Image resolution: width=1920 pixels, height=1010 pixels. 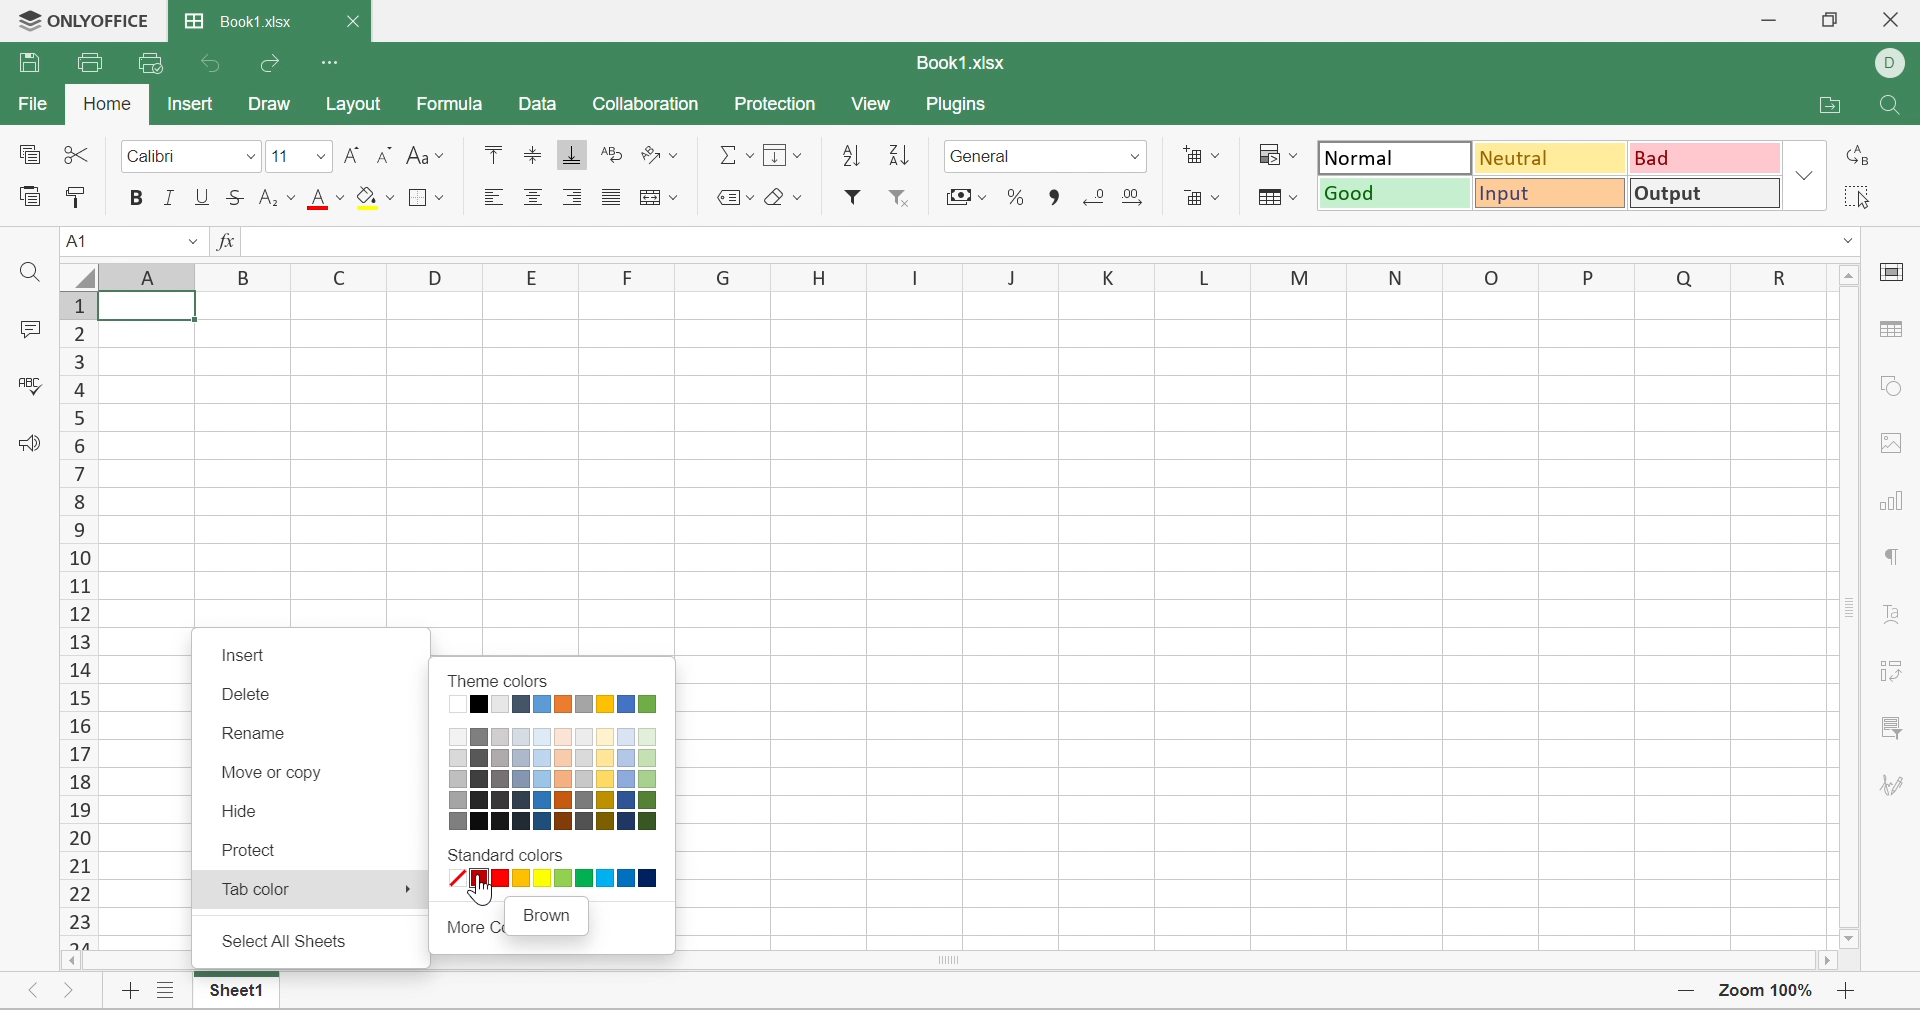 I want to click on Brown, so click(x=549, y=918).